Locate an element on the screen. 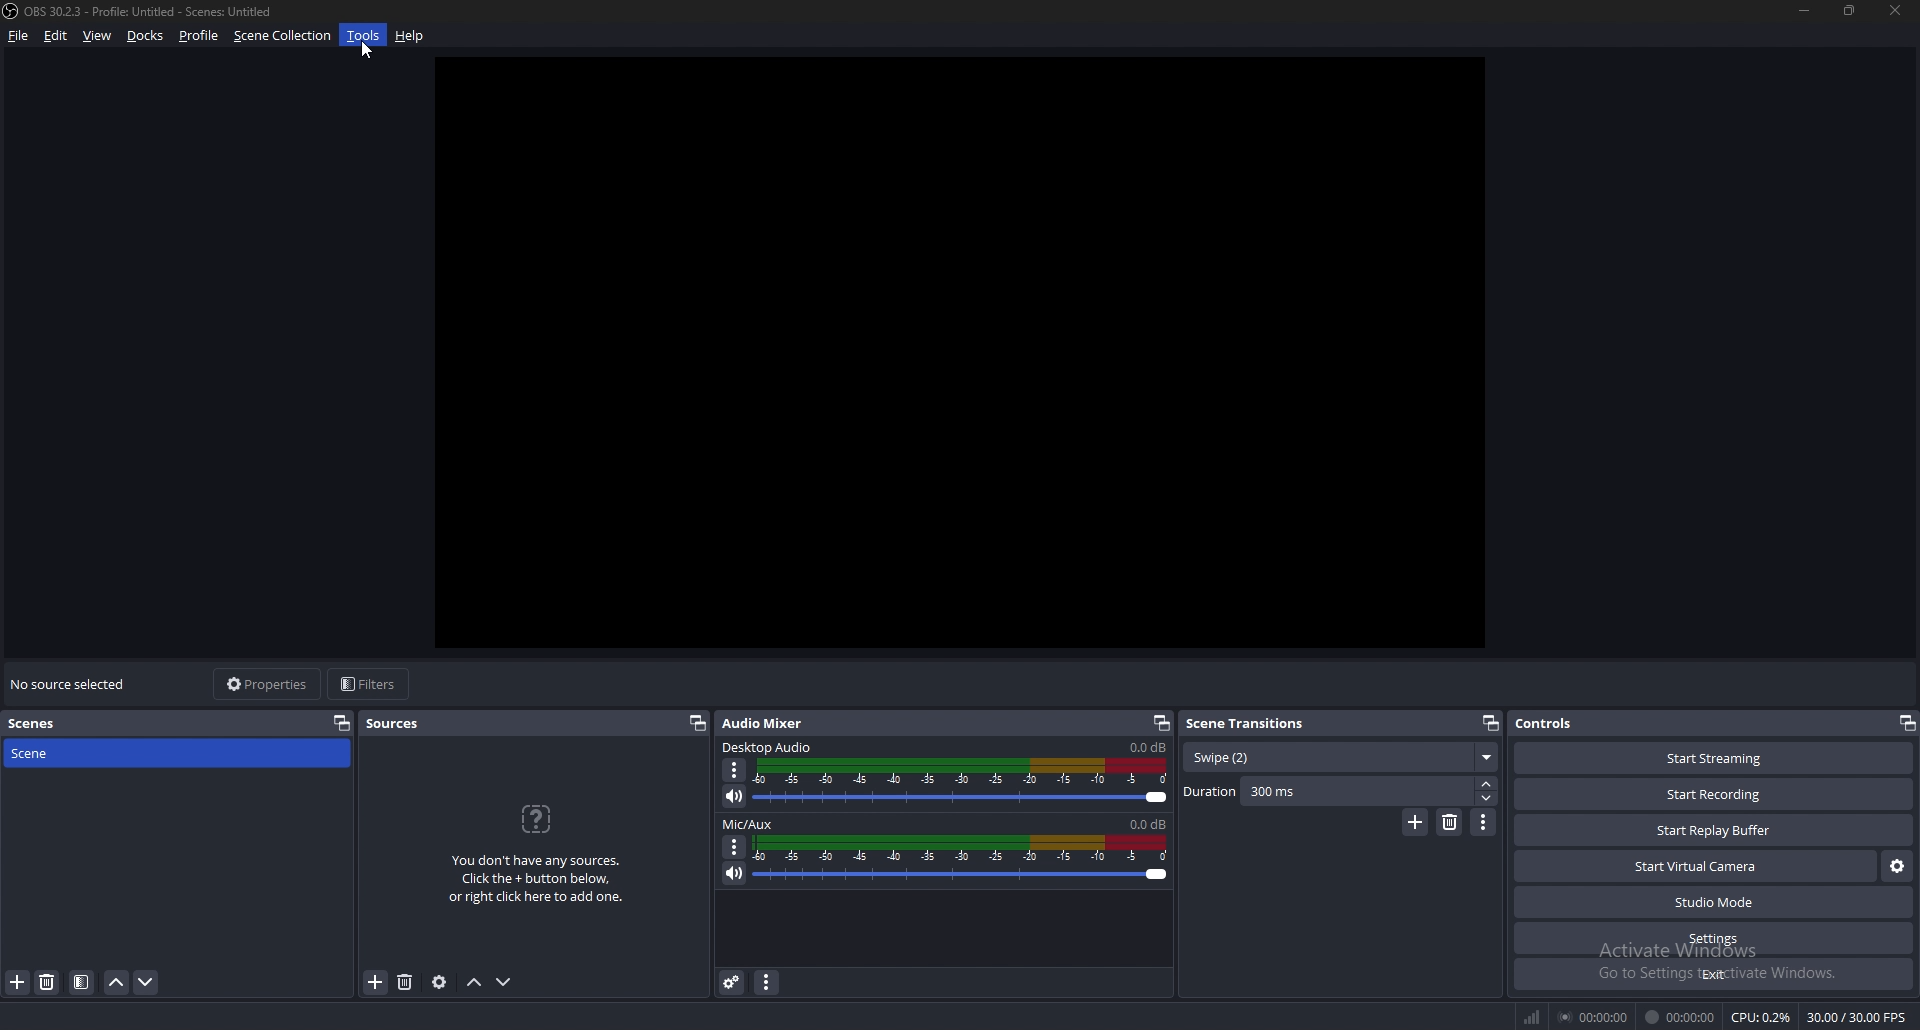  desktop audio is located at coordinates (768, 747).